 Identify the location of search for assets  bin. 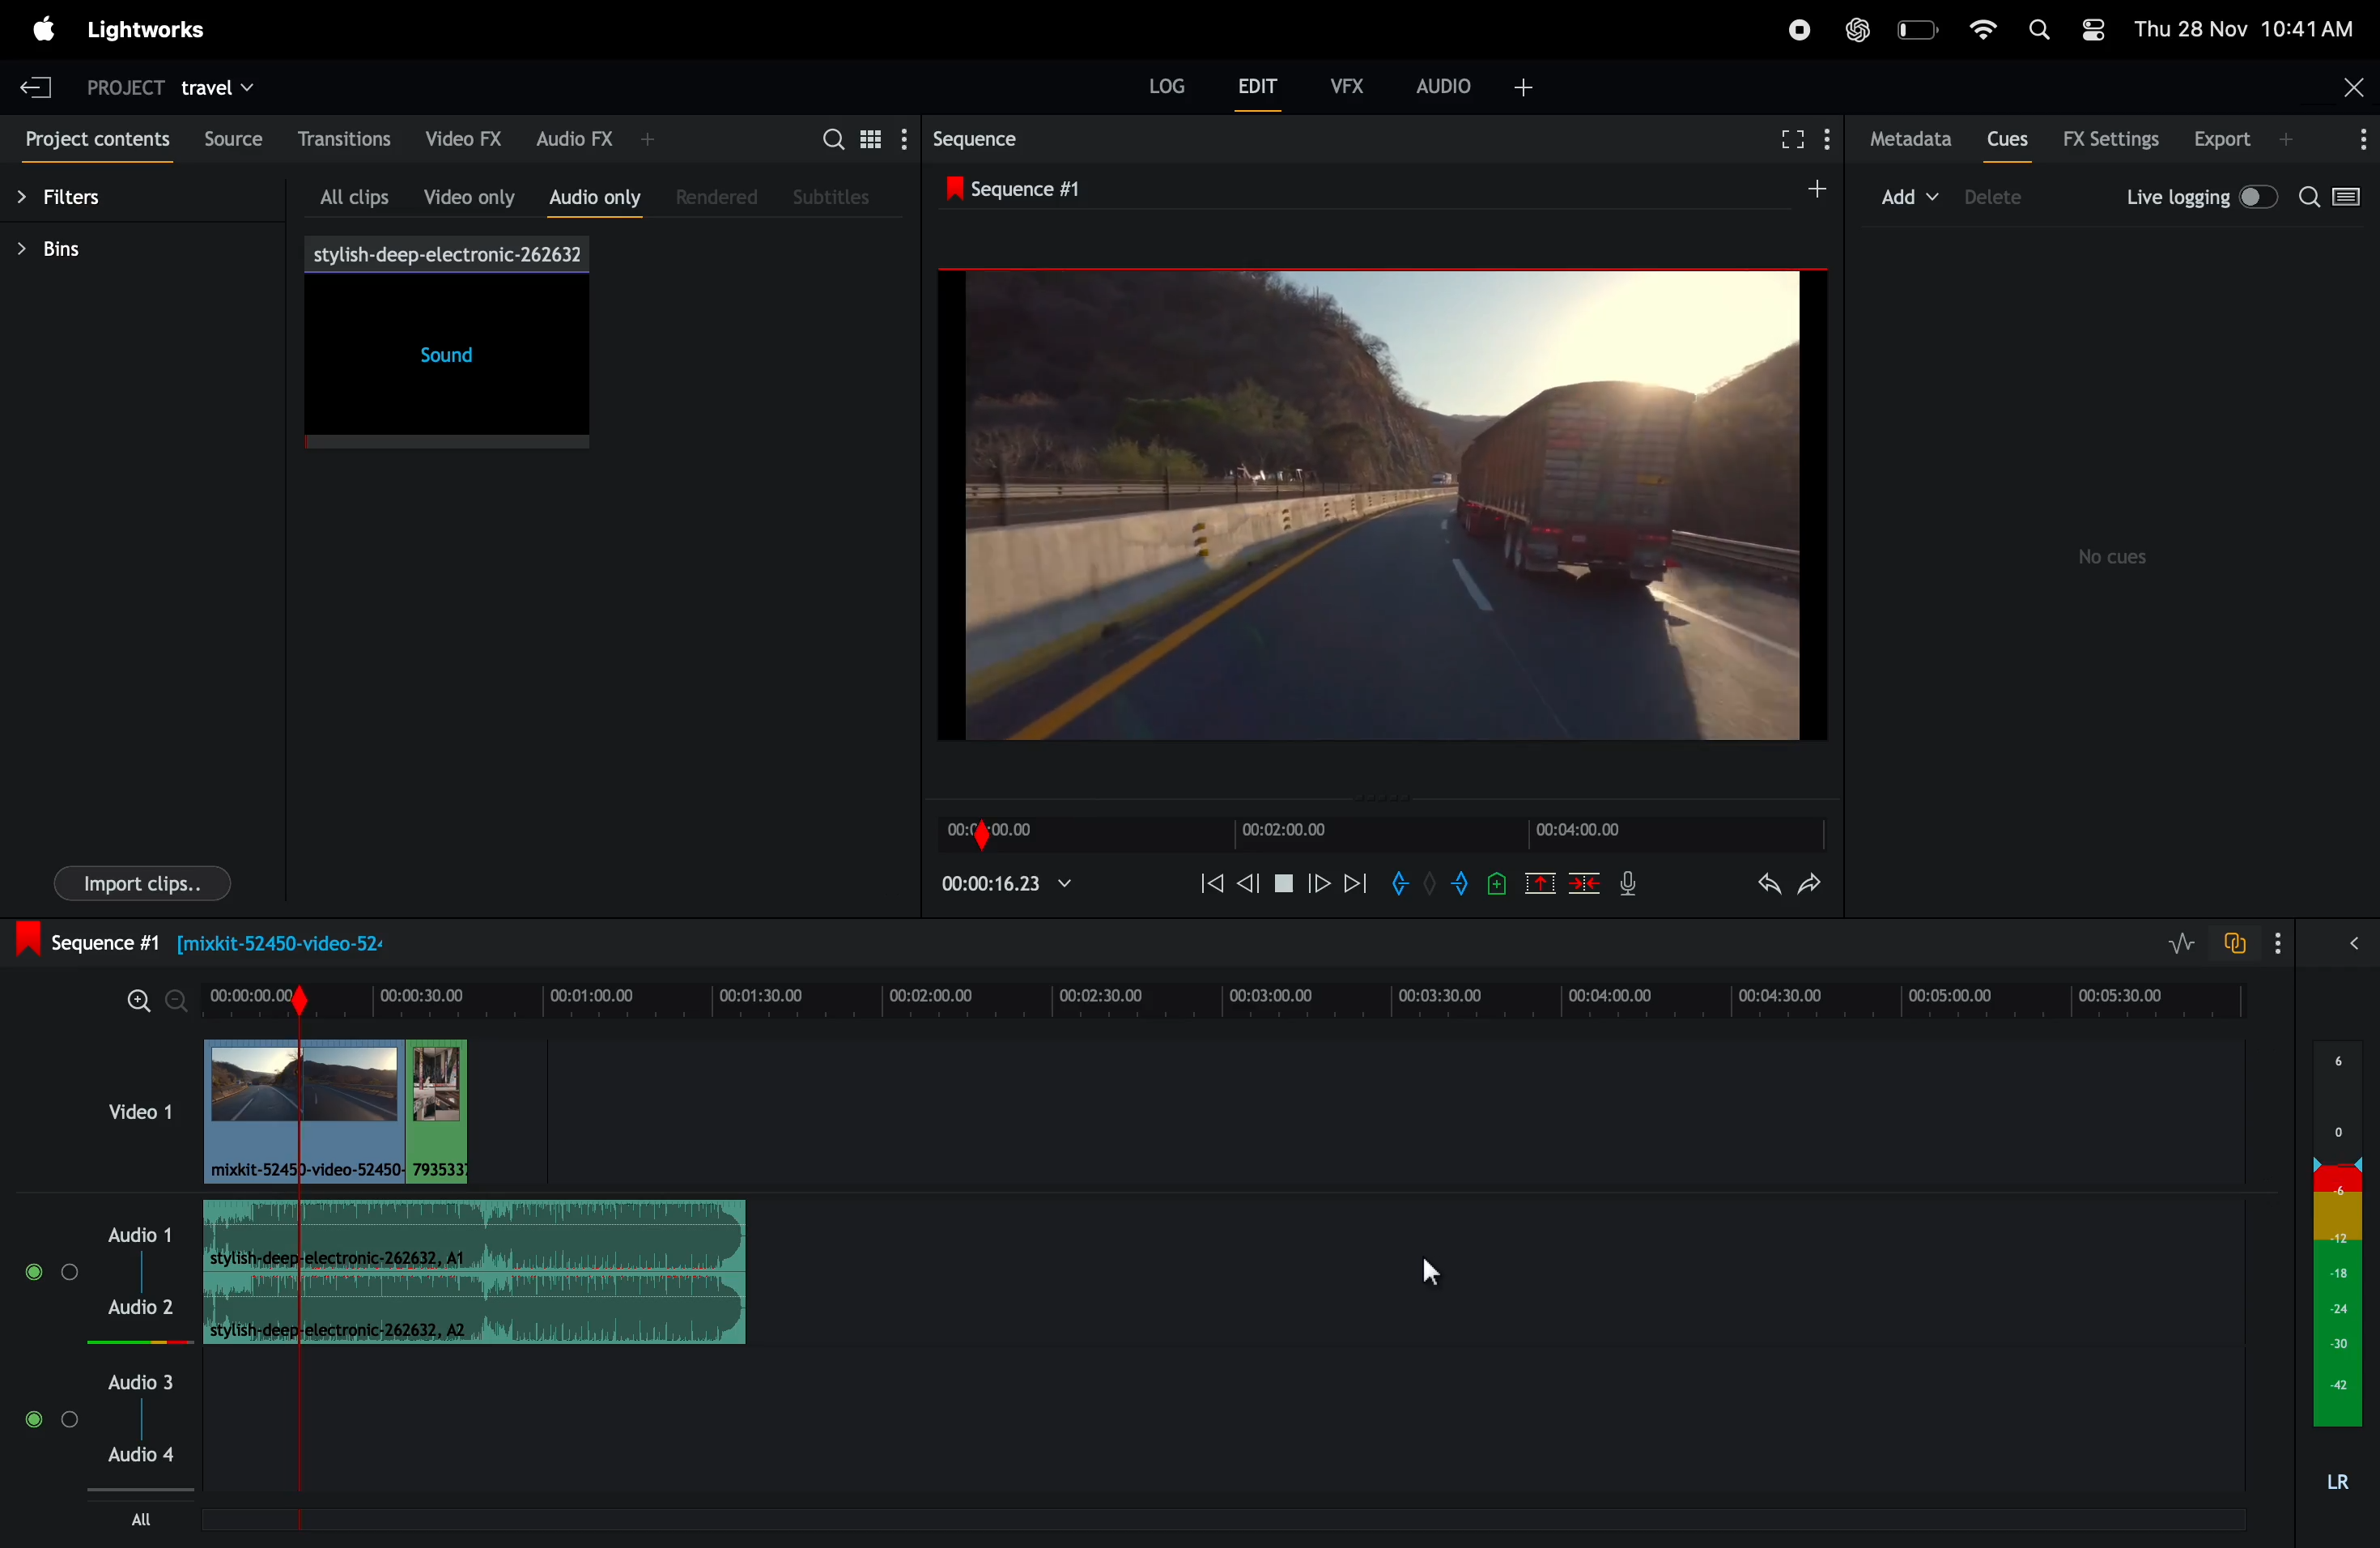
(859, 139).